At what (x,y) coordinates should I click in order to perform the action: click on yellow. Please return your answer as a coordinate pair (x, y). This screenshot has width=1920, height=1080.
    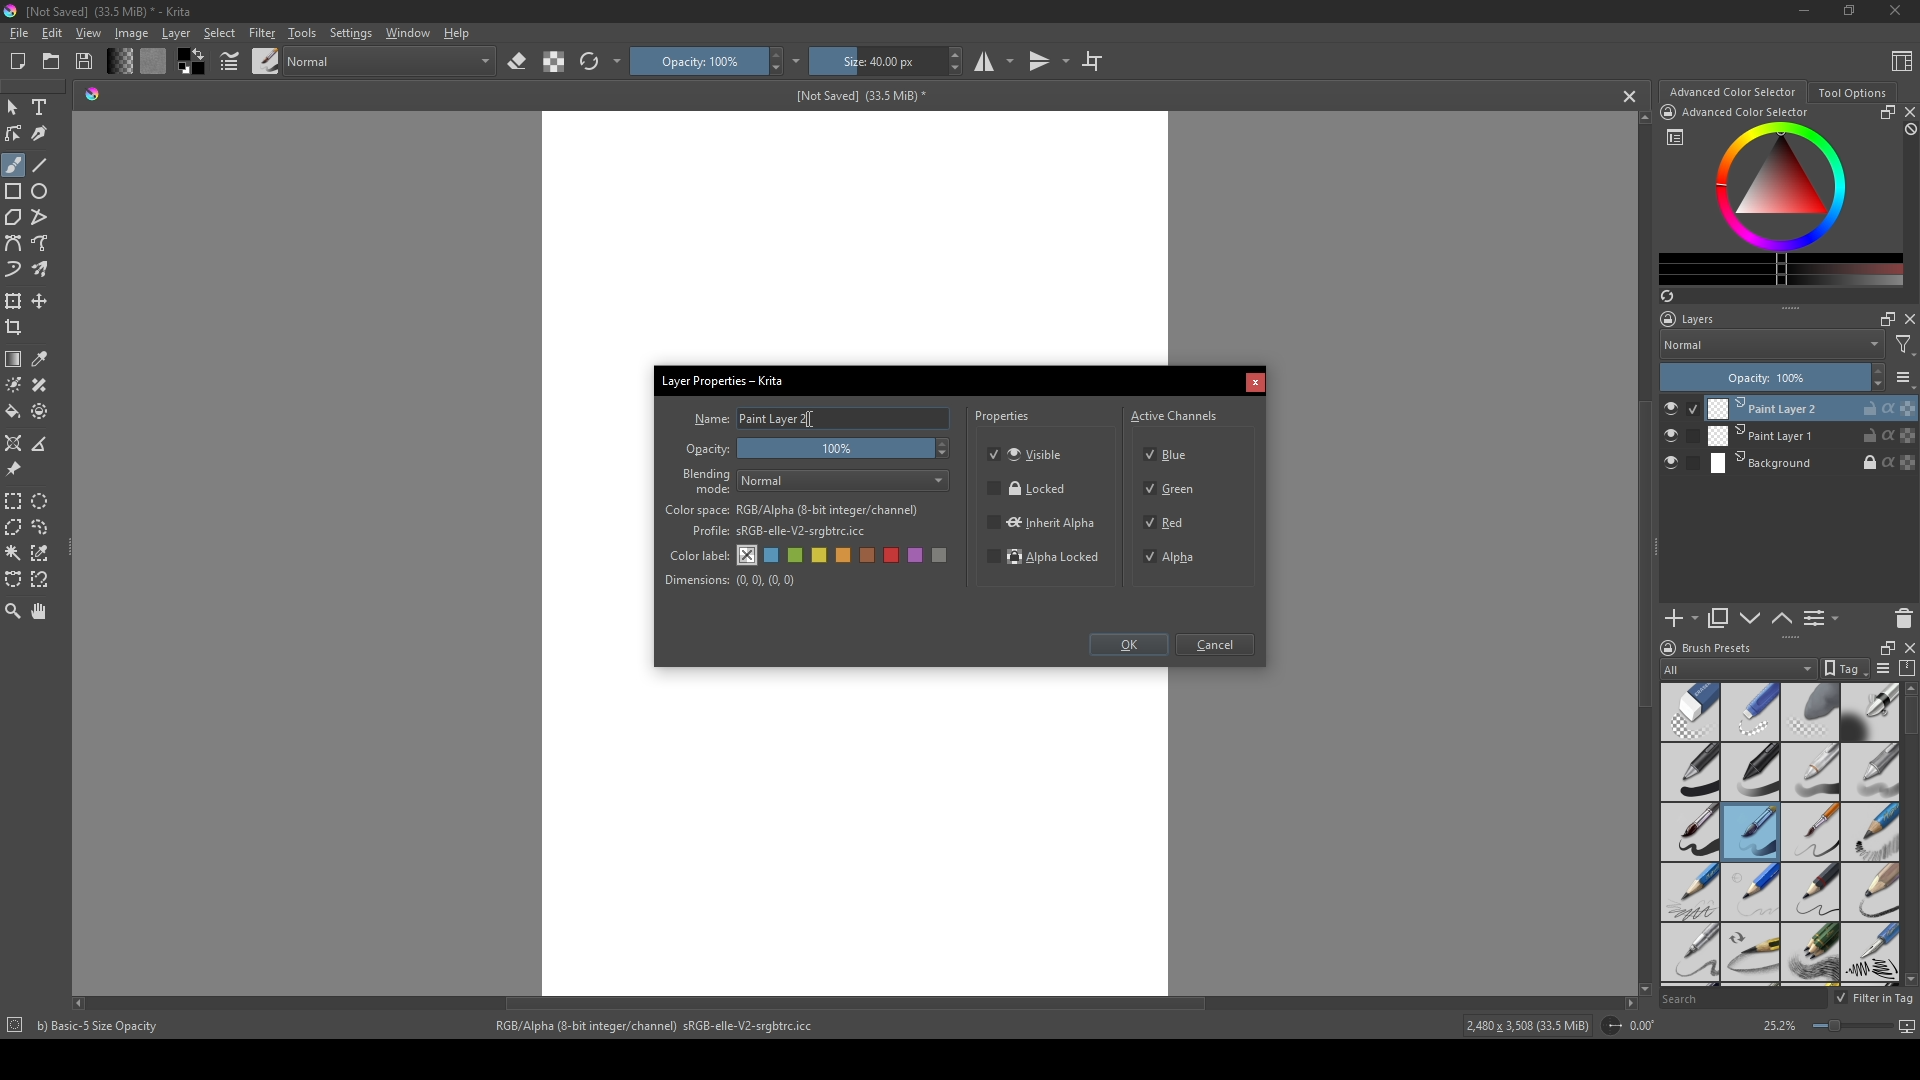
    Looking at the image, I should click on (845, 556).